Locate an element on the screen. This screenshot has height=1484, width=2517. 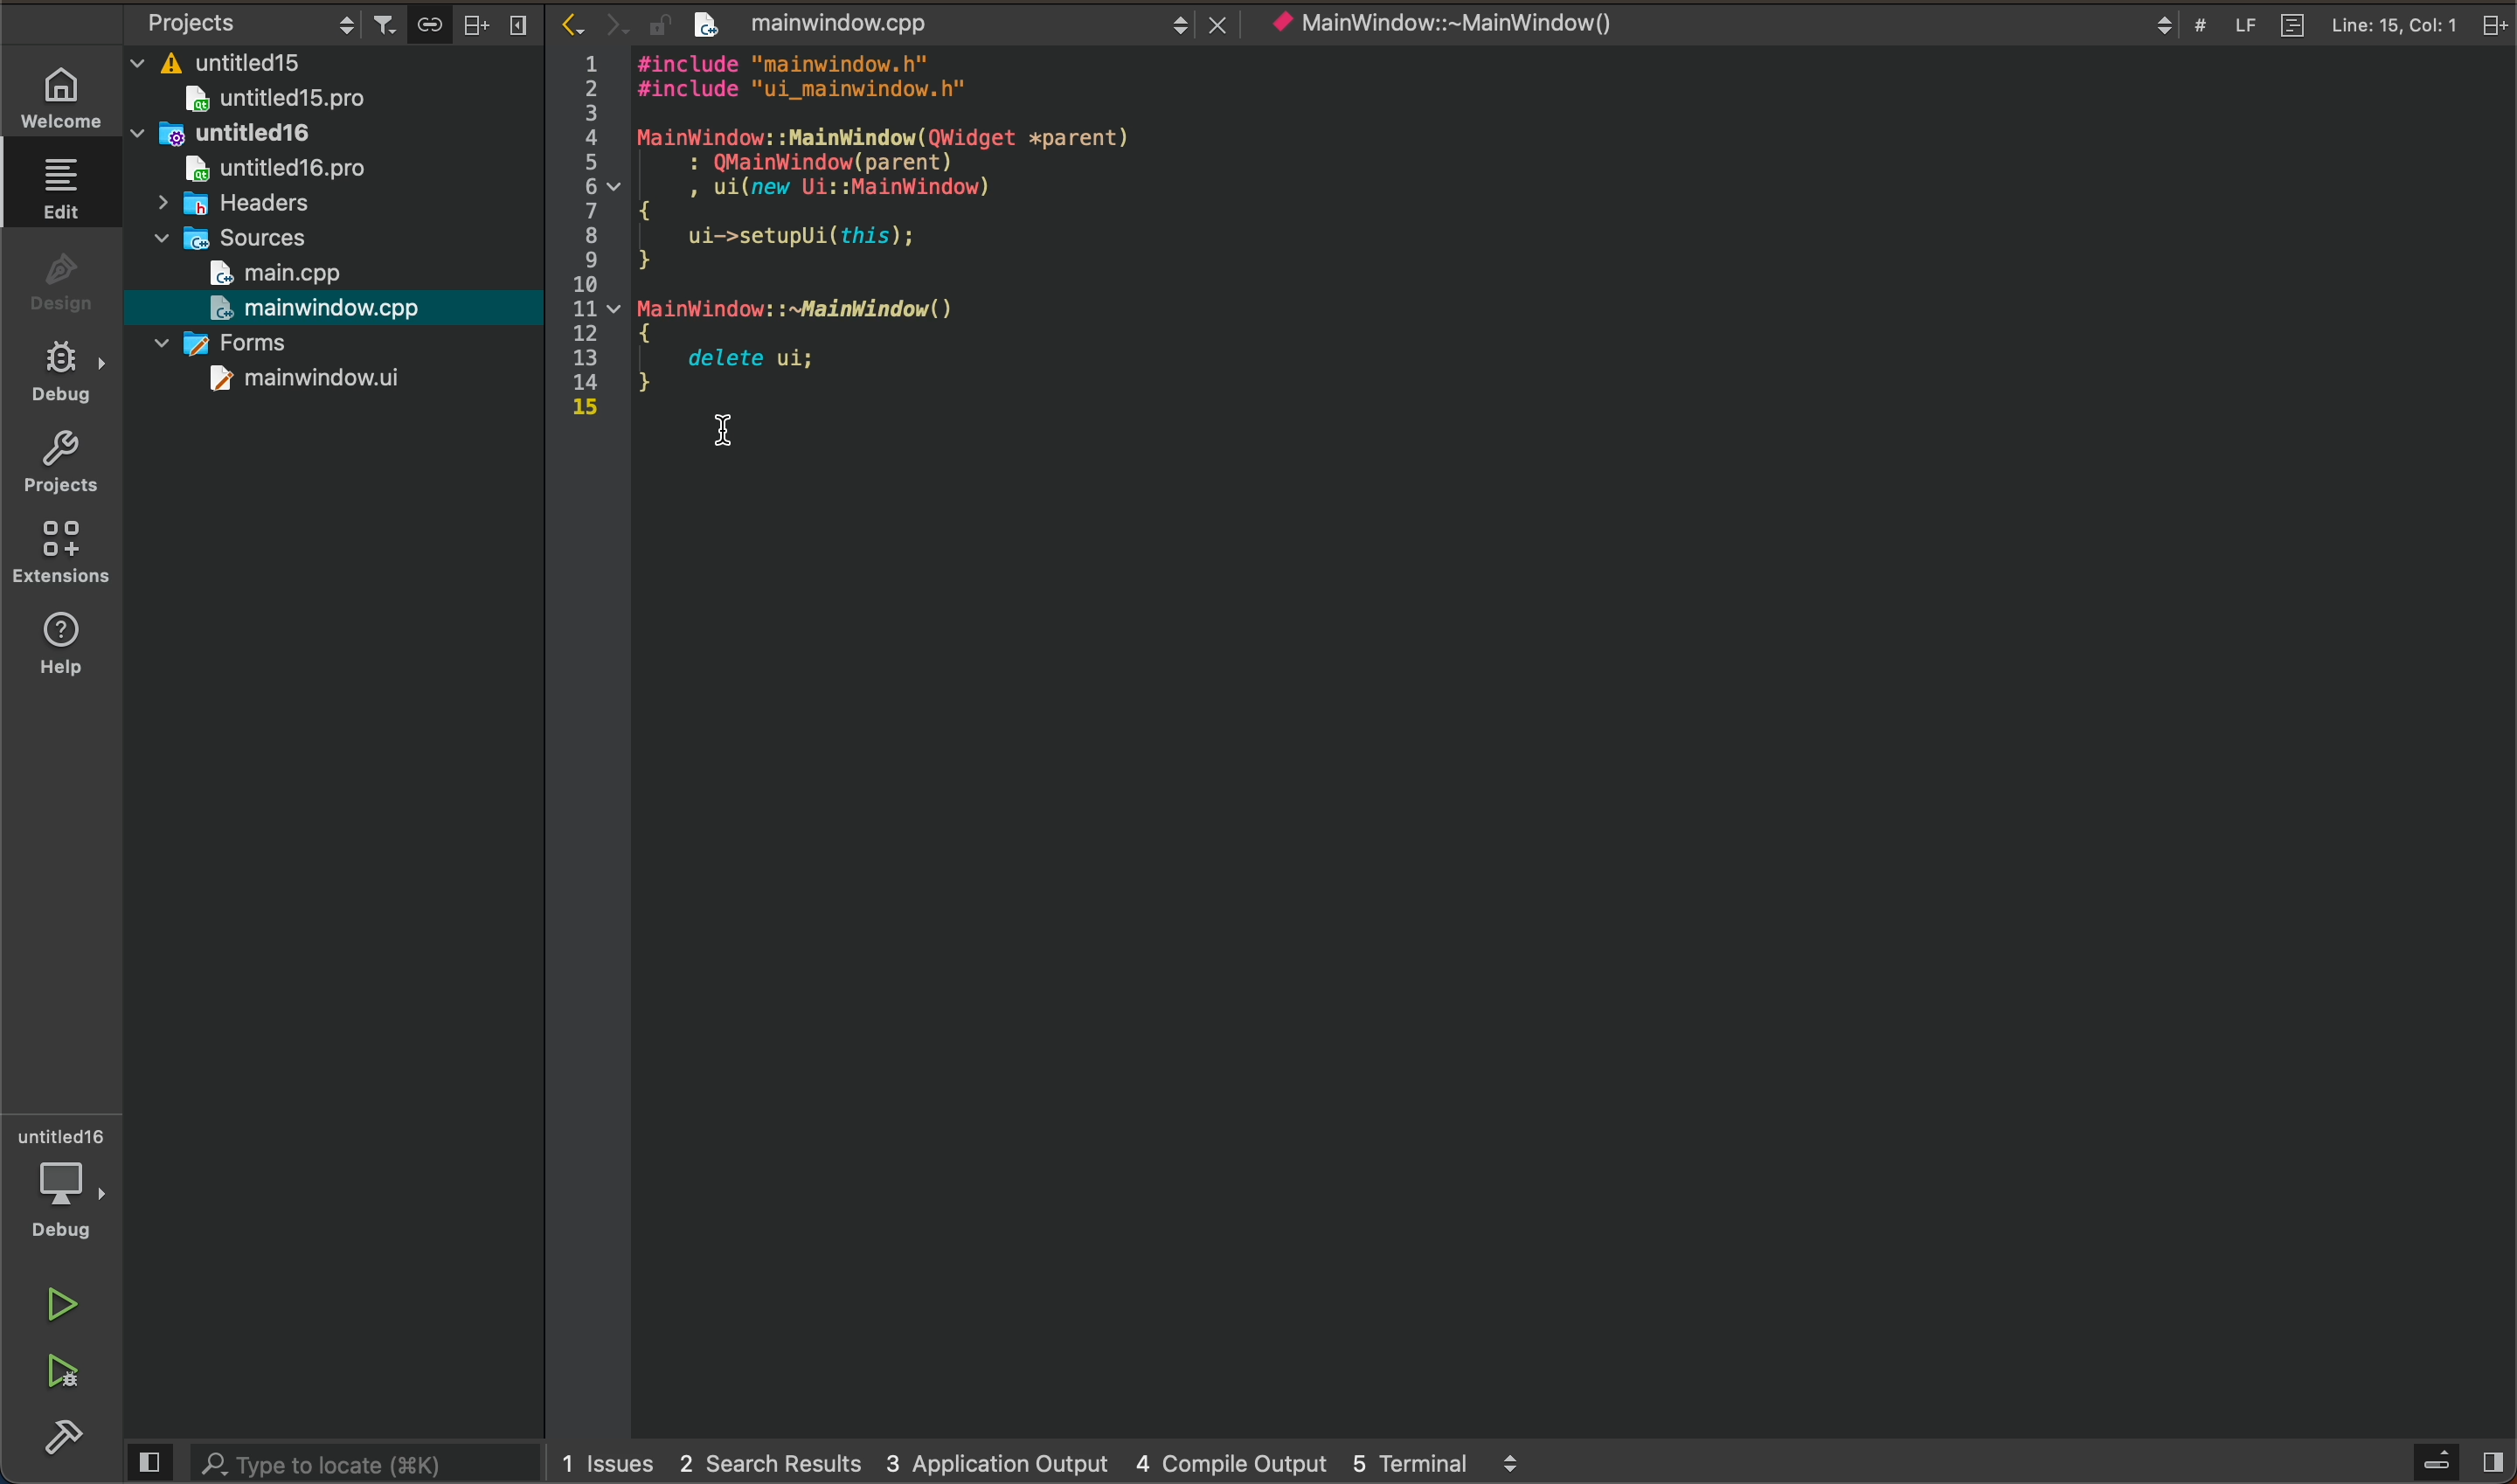
edit is located at coordinates (61, 187).